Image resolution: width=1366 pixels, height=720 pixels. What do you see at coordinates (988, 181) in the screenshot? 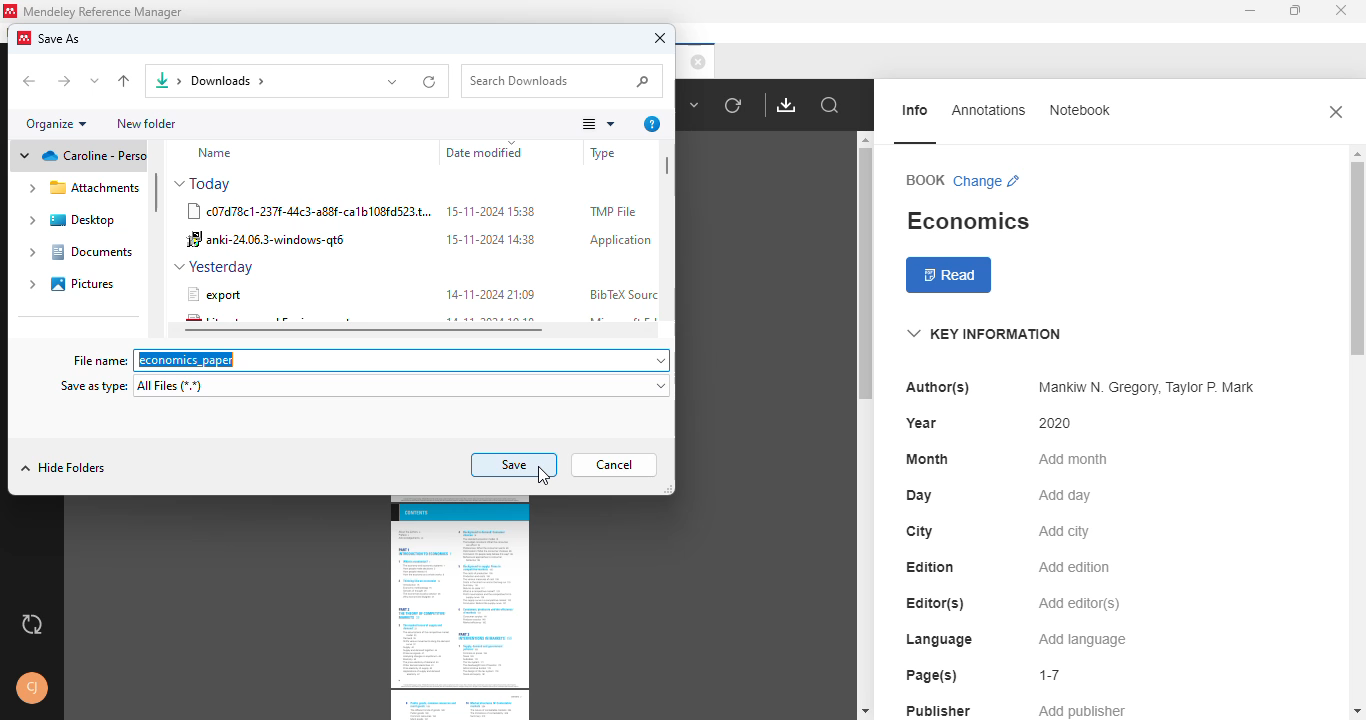
I see `change` at bounding box center [988, 181].